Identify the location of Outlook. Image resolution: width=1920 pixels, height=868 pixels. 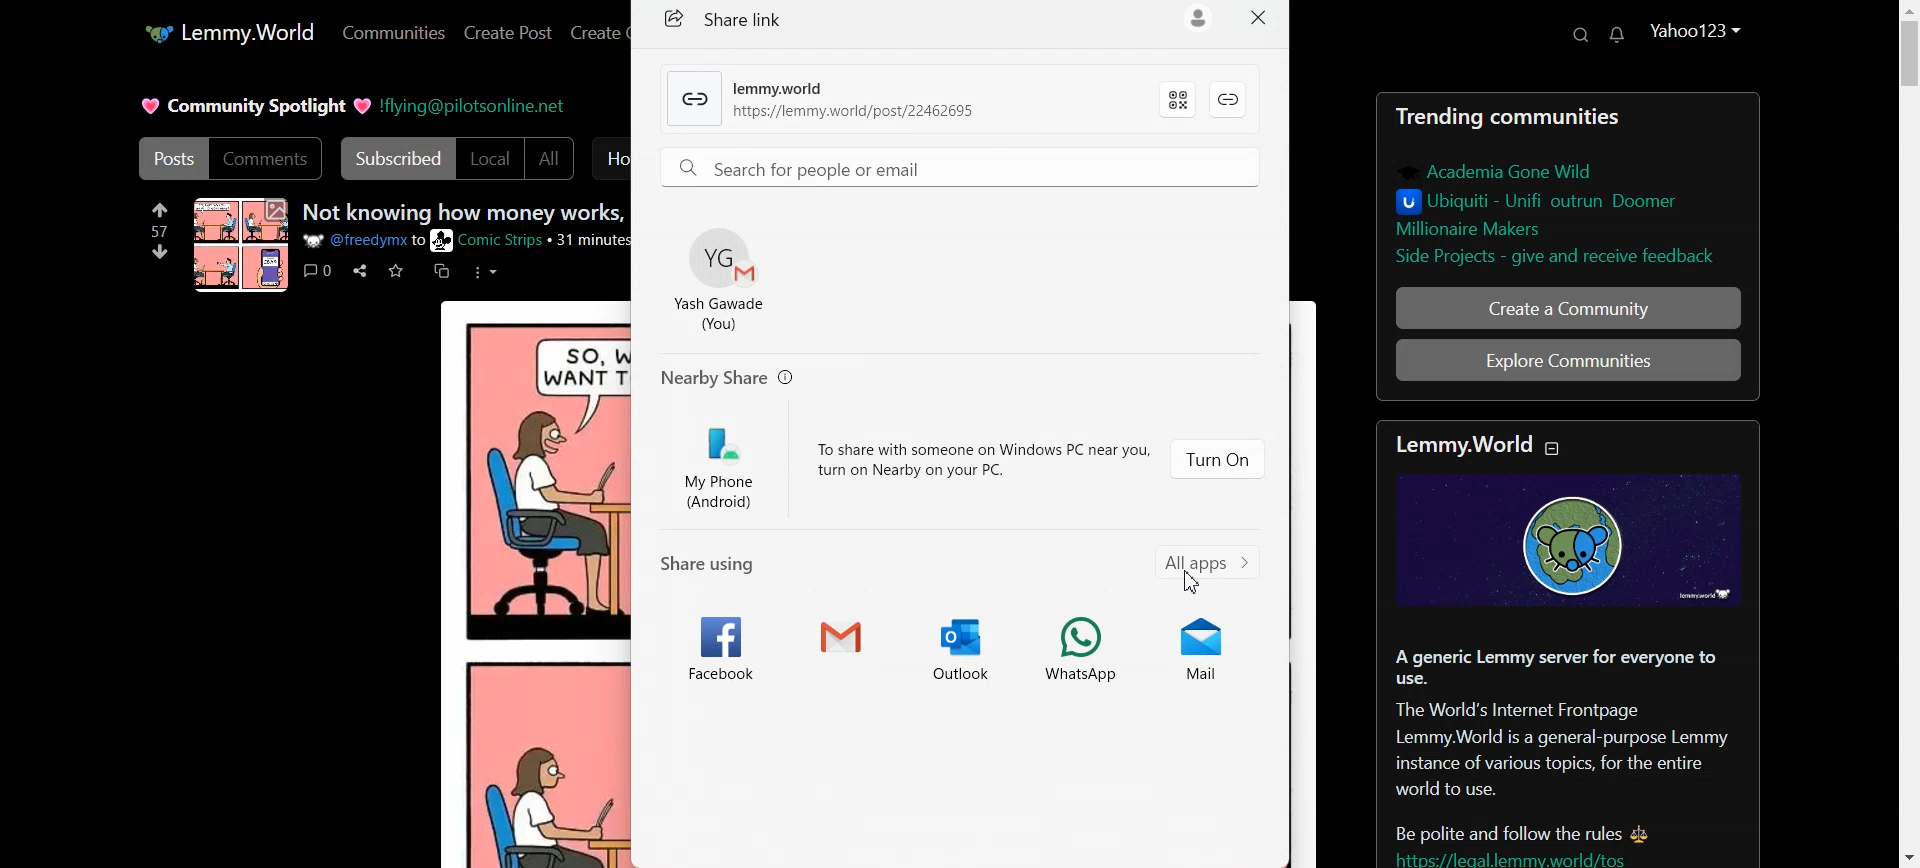
(961, 644).